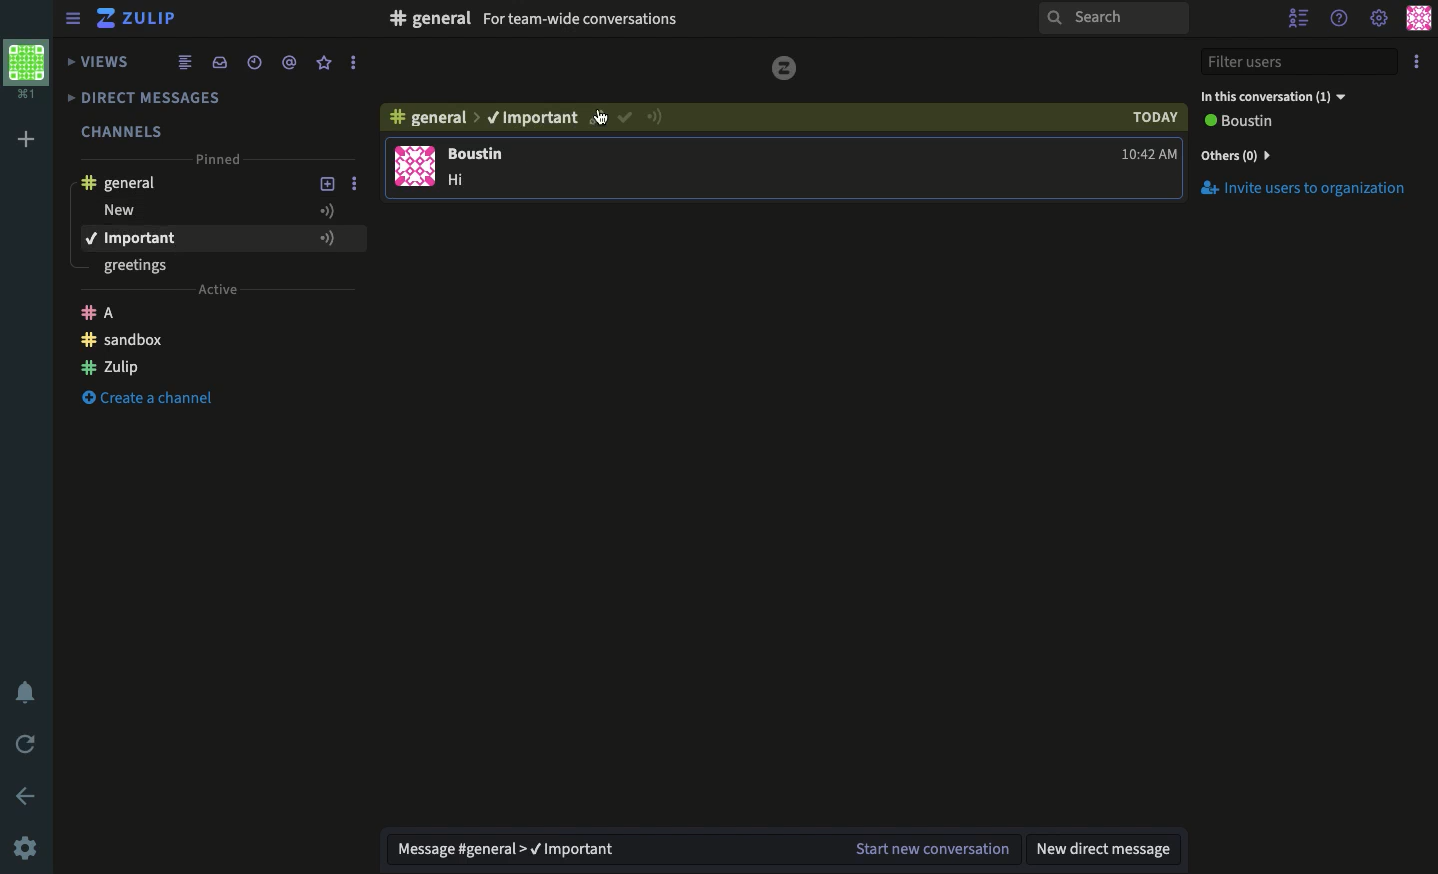  I want to click on Active, so click(218, 292).